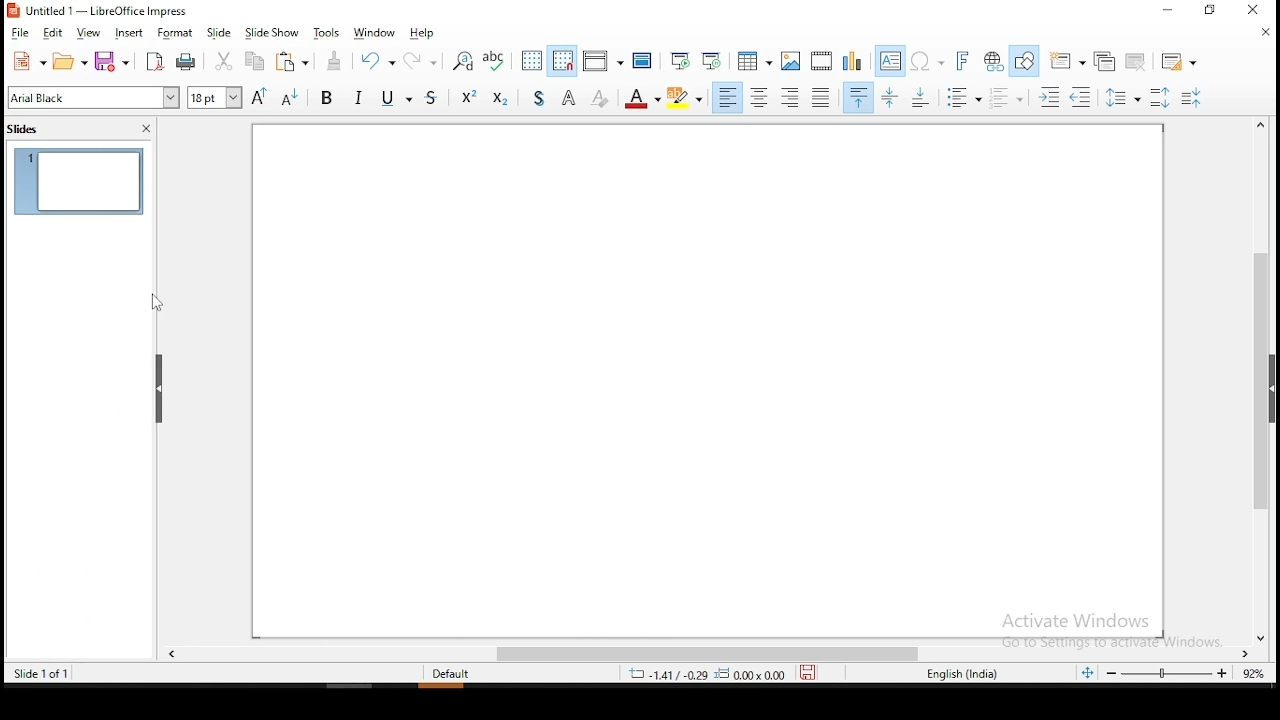 The height and width of the screenshot is (720, 1280). I want to click on print, so click(188, 64).